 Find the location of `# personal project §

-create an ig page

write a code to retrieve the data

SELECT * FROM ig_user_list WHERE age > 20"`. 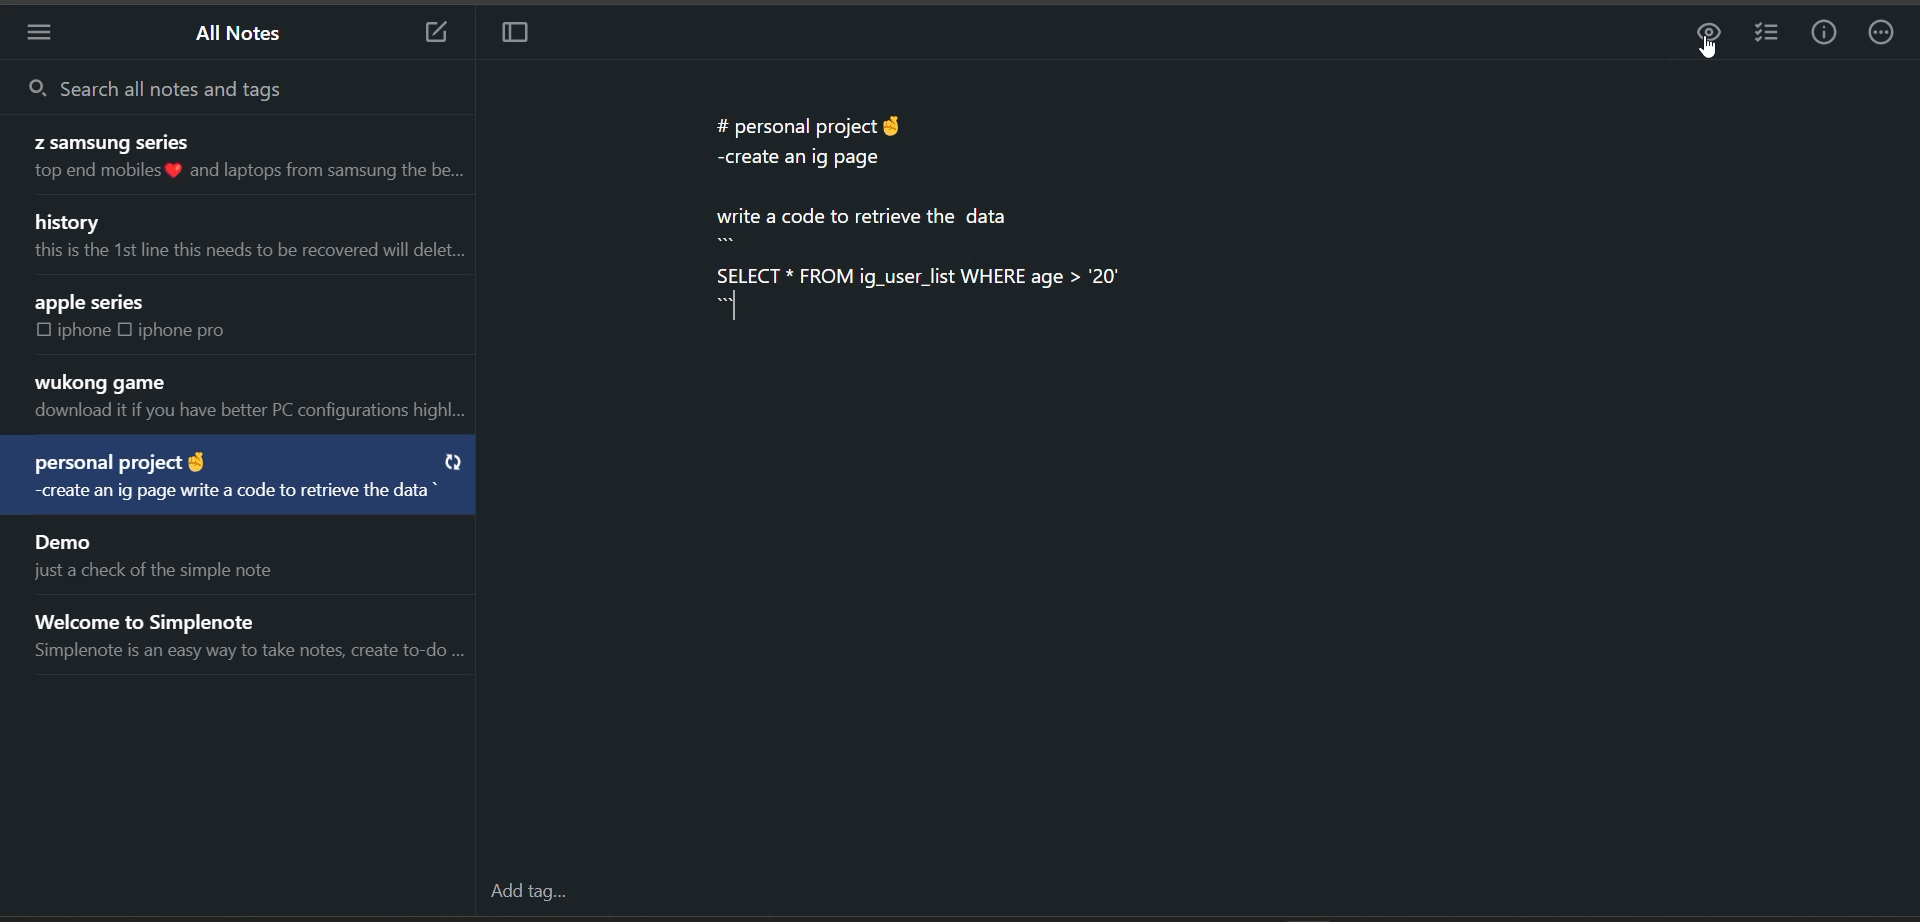

# personal project §

-create an ig page

write a code to retrieve the data

SELECT * FROM ig_user_list WHERE age > 20" is located at coordinates (911, 215).